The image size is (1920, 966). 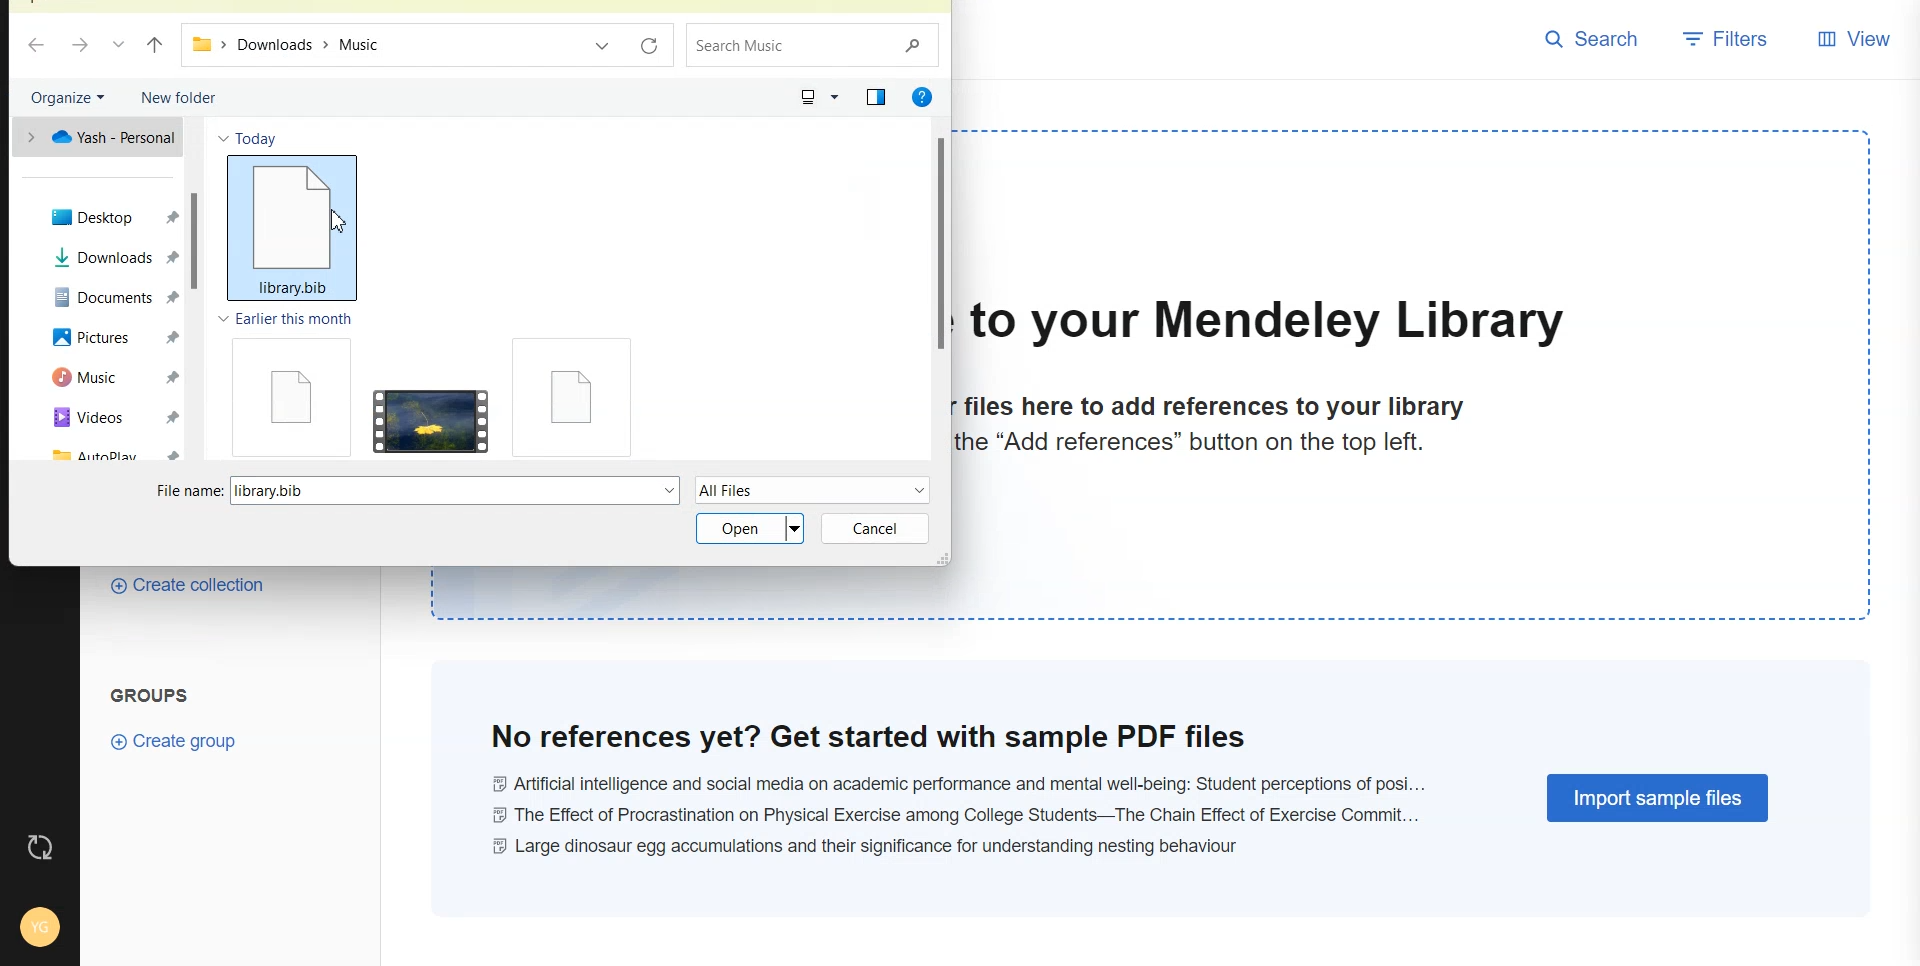 What do you see at coordinates (152, 694) in the screenshot?
I see `Groups` at bounding box center [152, 694].